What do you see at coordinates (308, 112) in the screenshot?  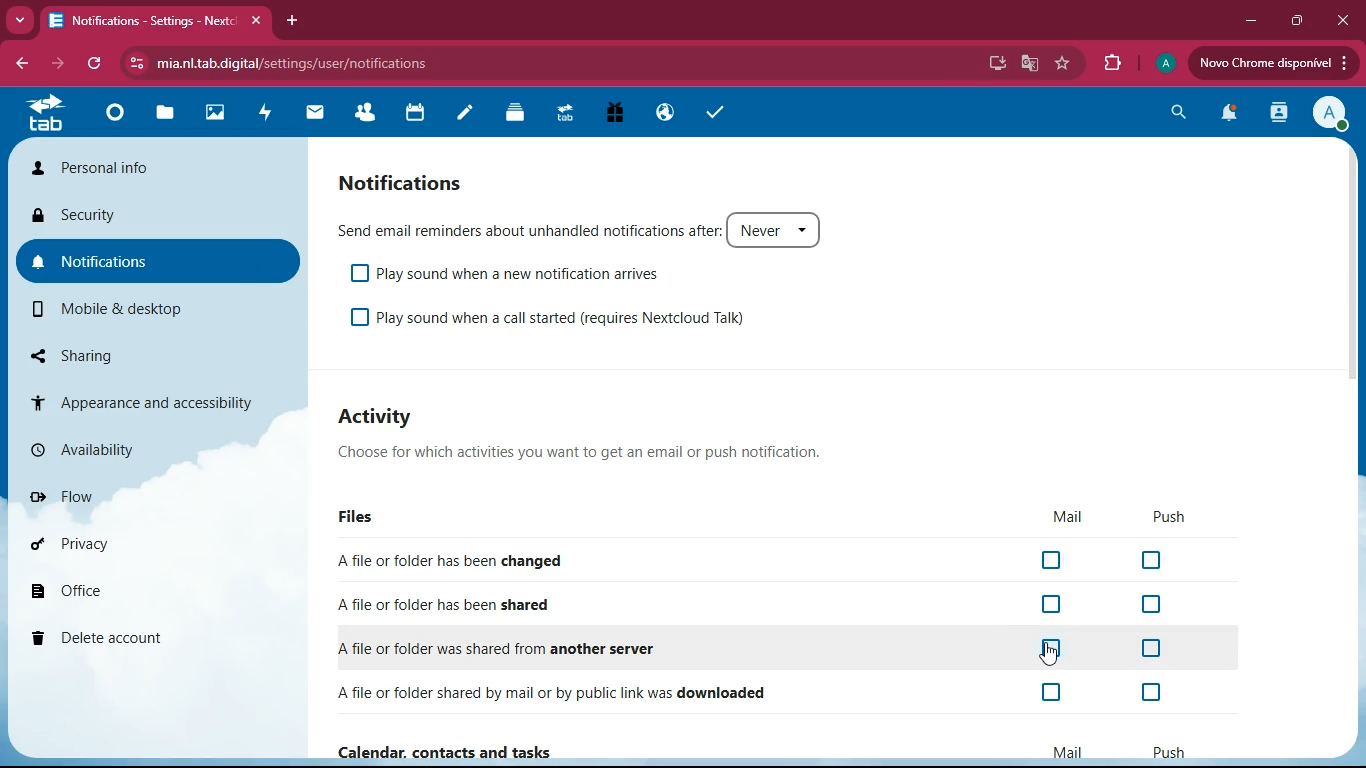 I see `mail` at bounding box center [308, 112].